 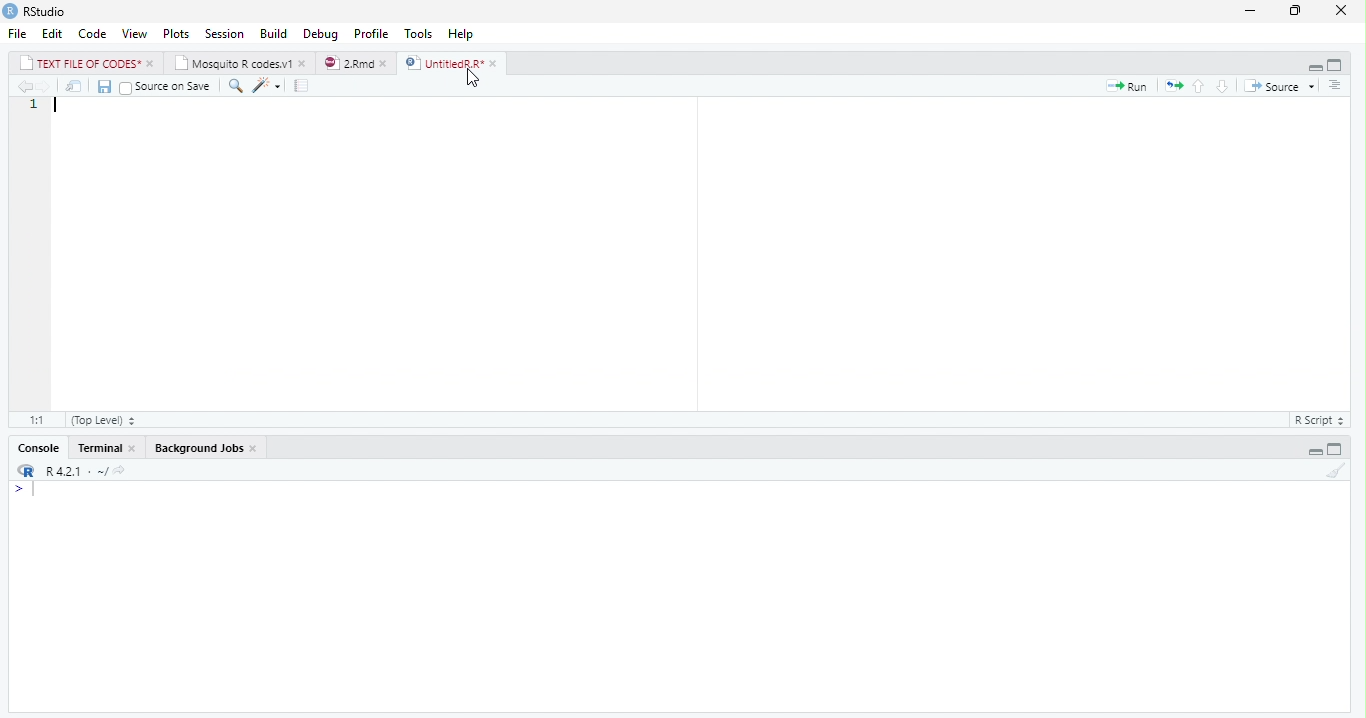 What do you see at coordinates (47, 12) in the screenshot?
I see `RStudio` at bounding box center [47, 12].